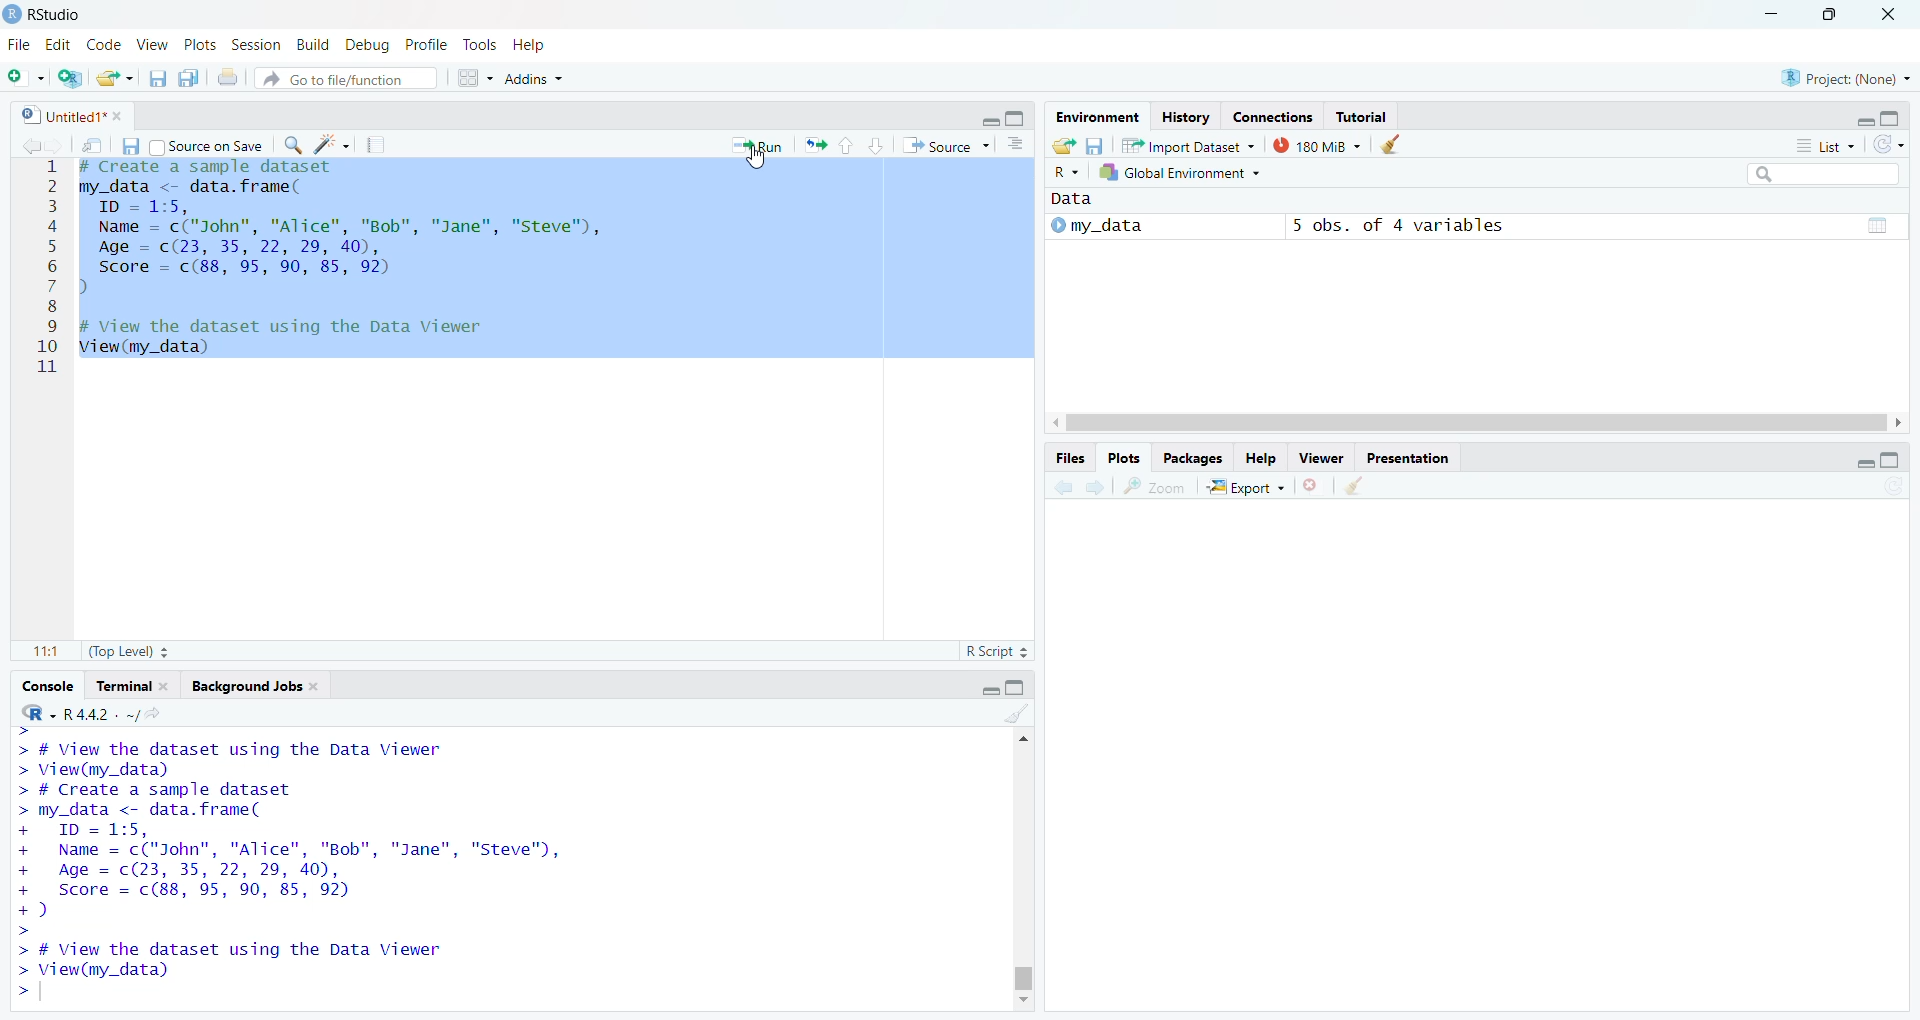 Image resolution: width=1920 pixels, height=1020 pixels. I want to click on Save workspace as, so click(1097, 146).